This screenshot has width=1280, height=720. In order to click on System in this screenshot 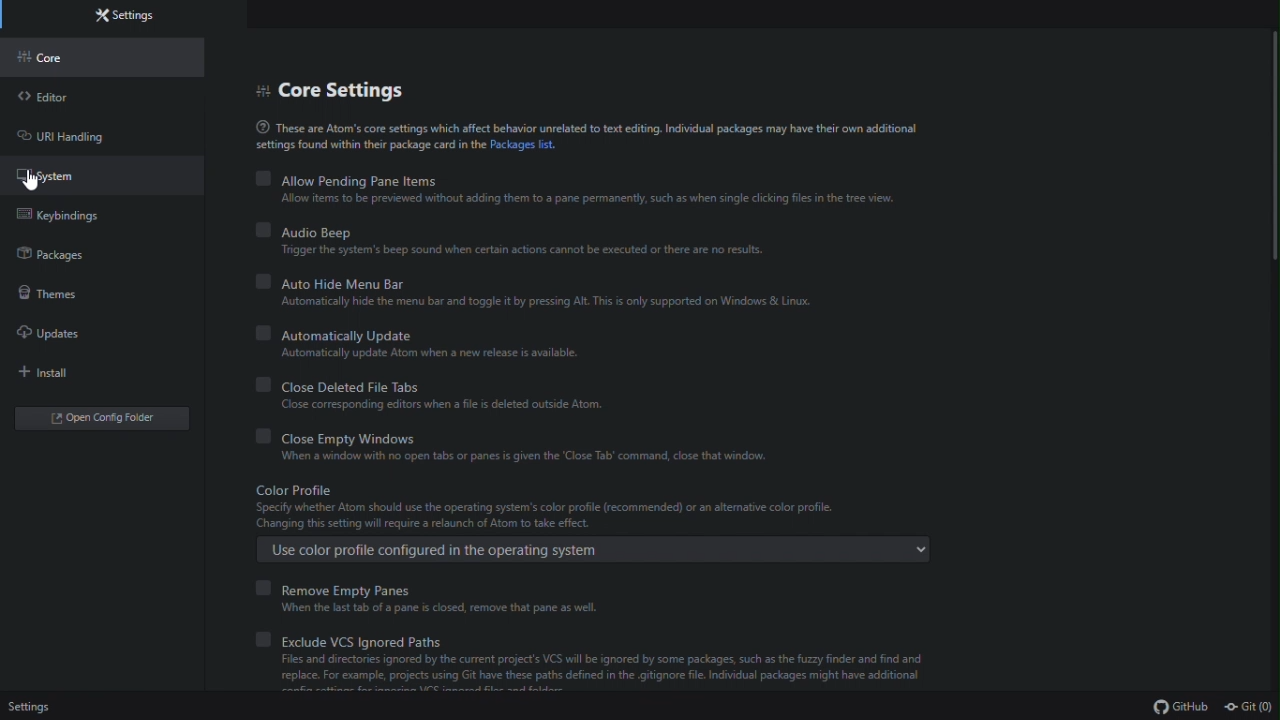, I will do `click(71, 181)`.